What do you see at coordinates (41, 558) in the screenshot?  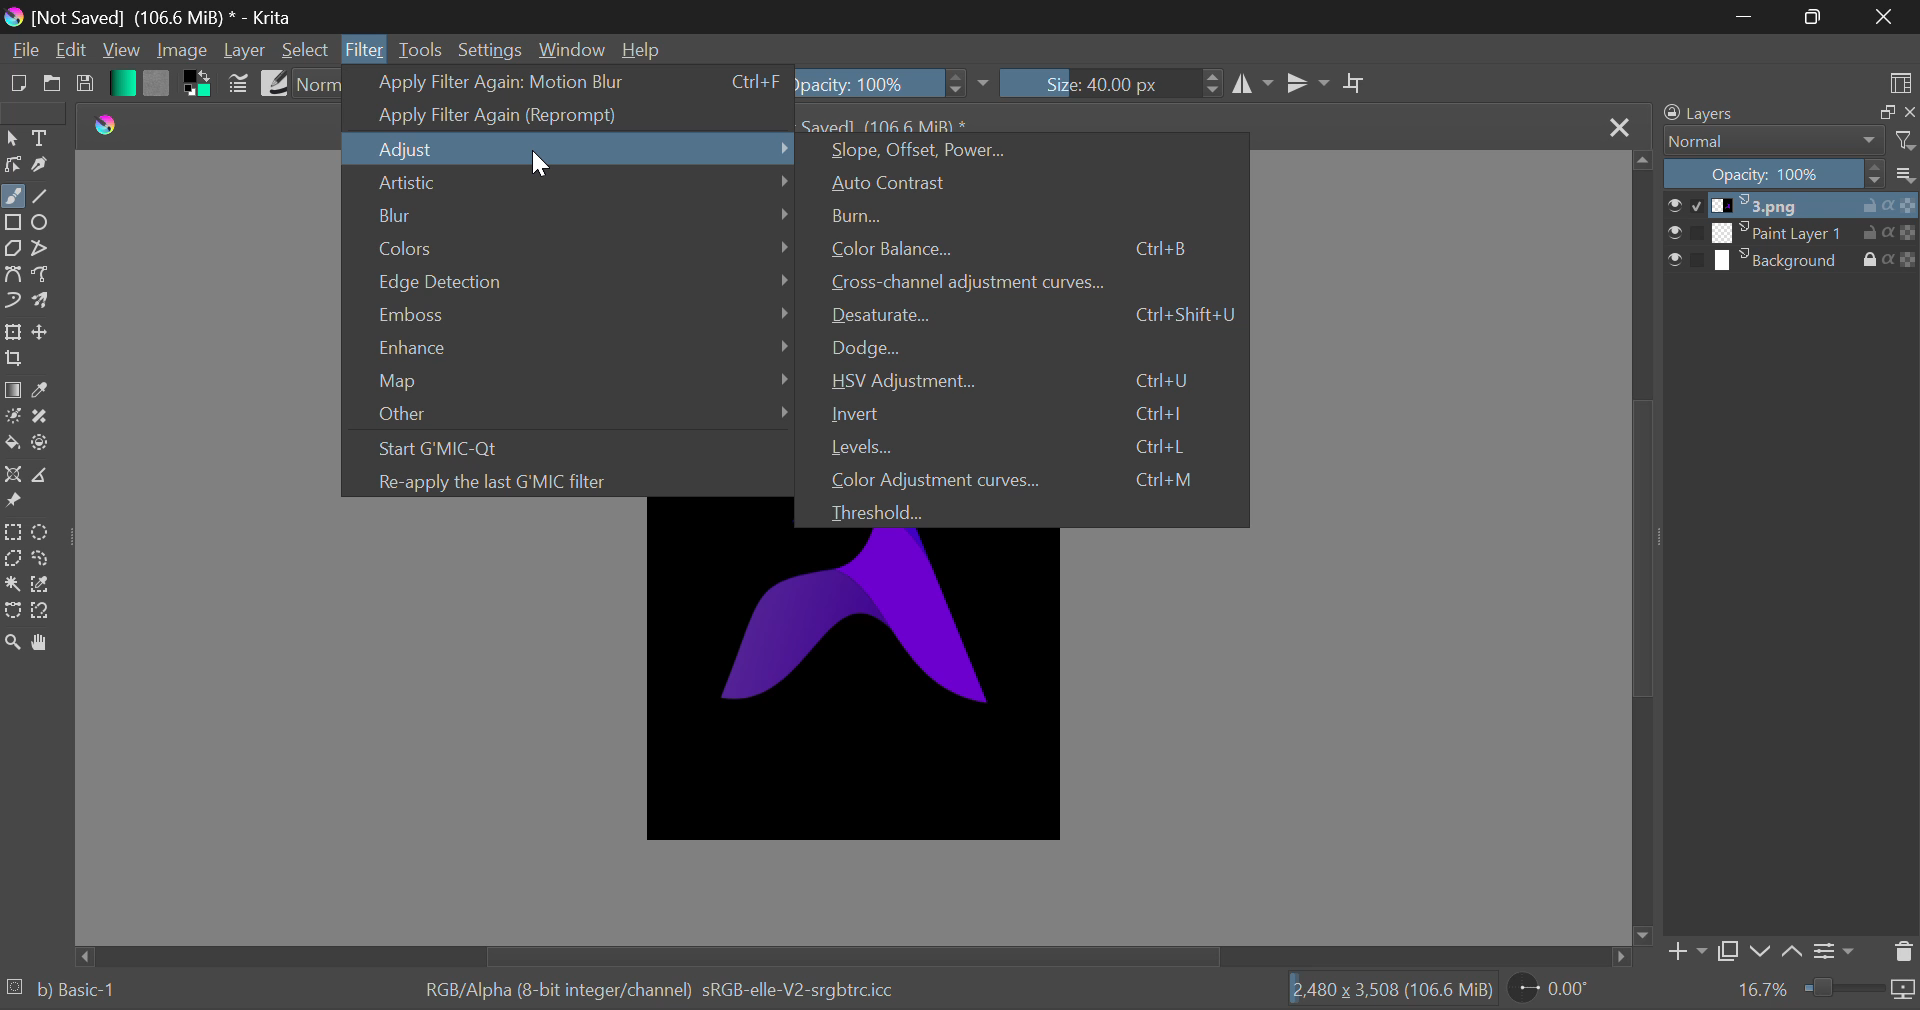 I see `Freehand Selection` at bounding box center [41, 558].